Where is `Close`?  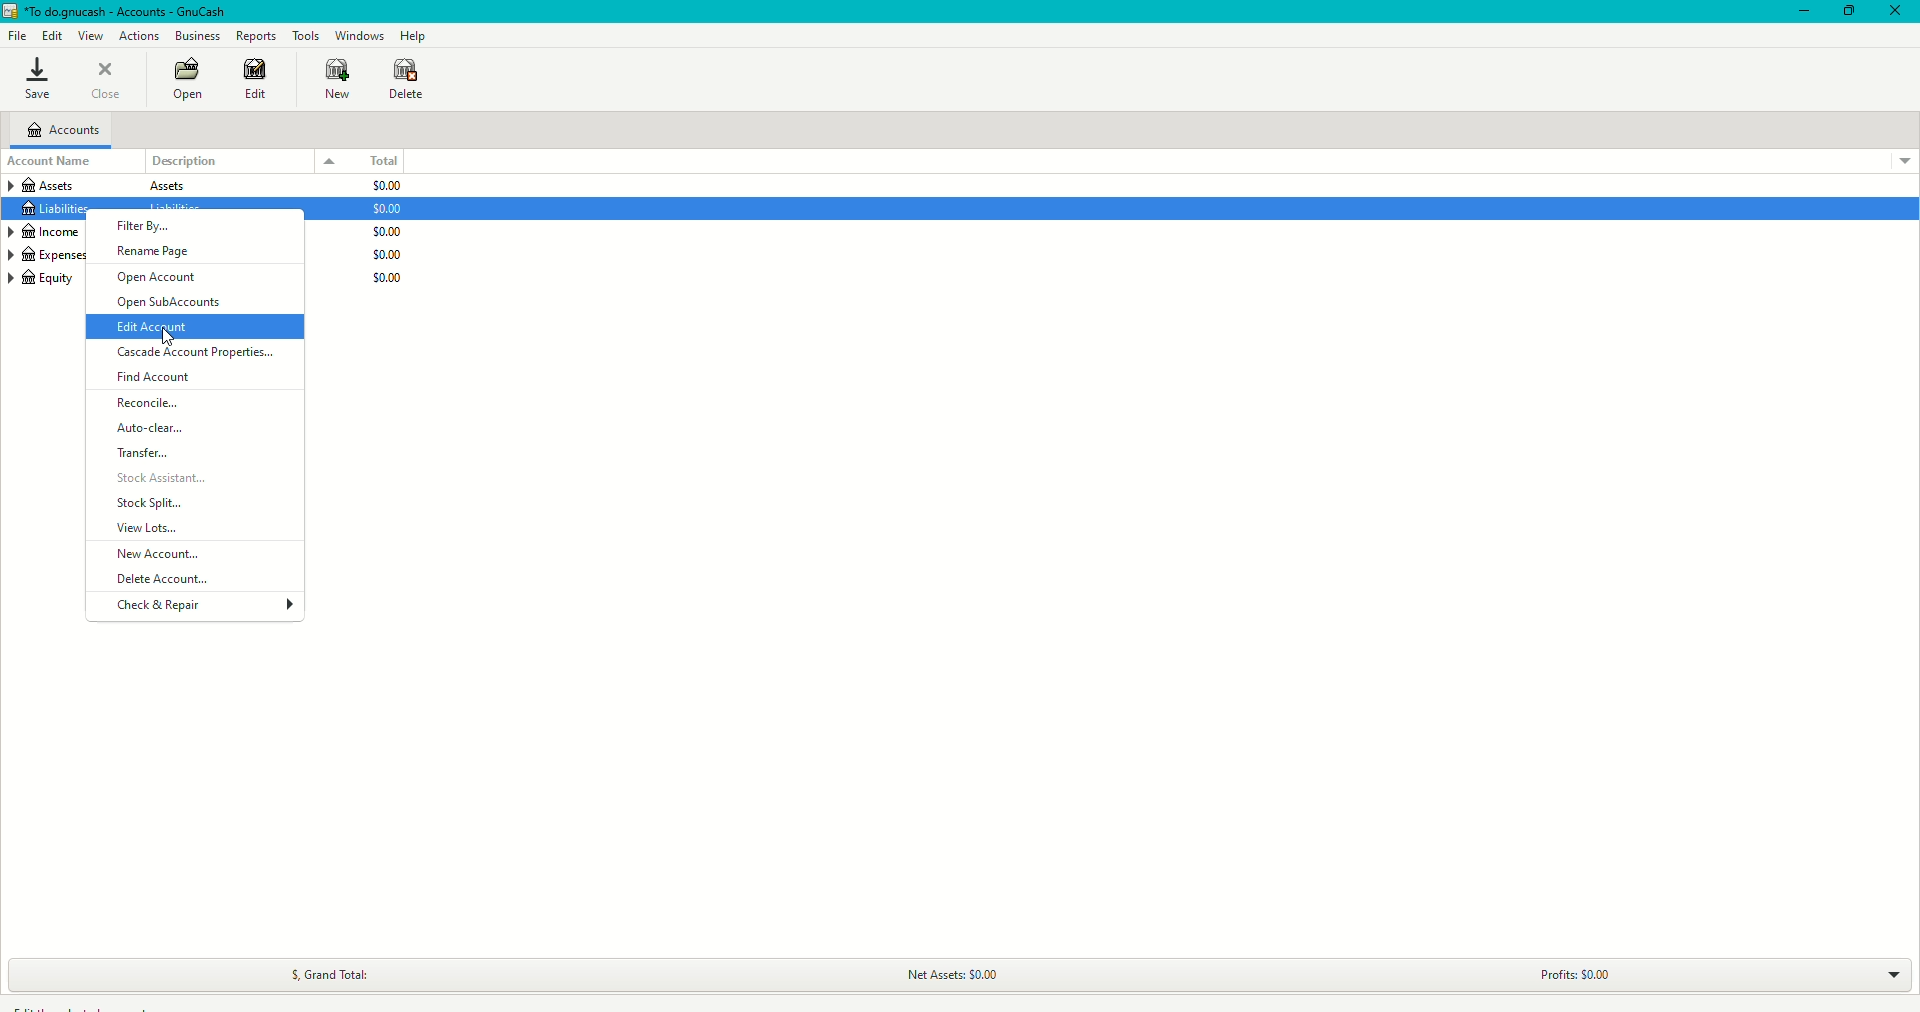
Close is located at coordinates (1896, 12).